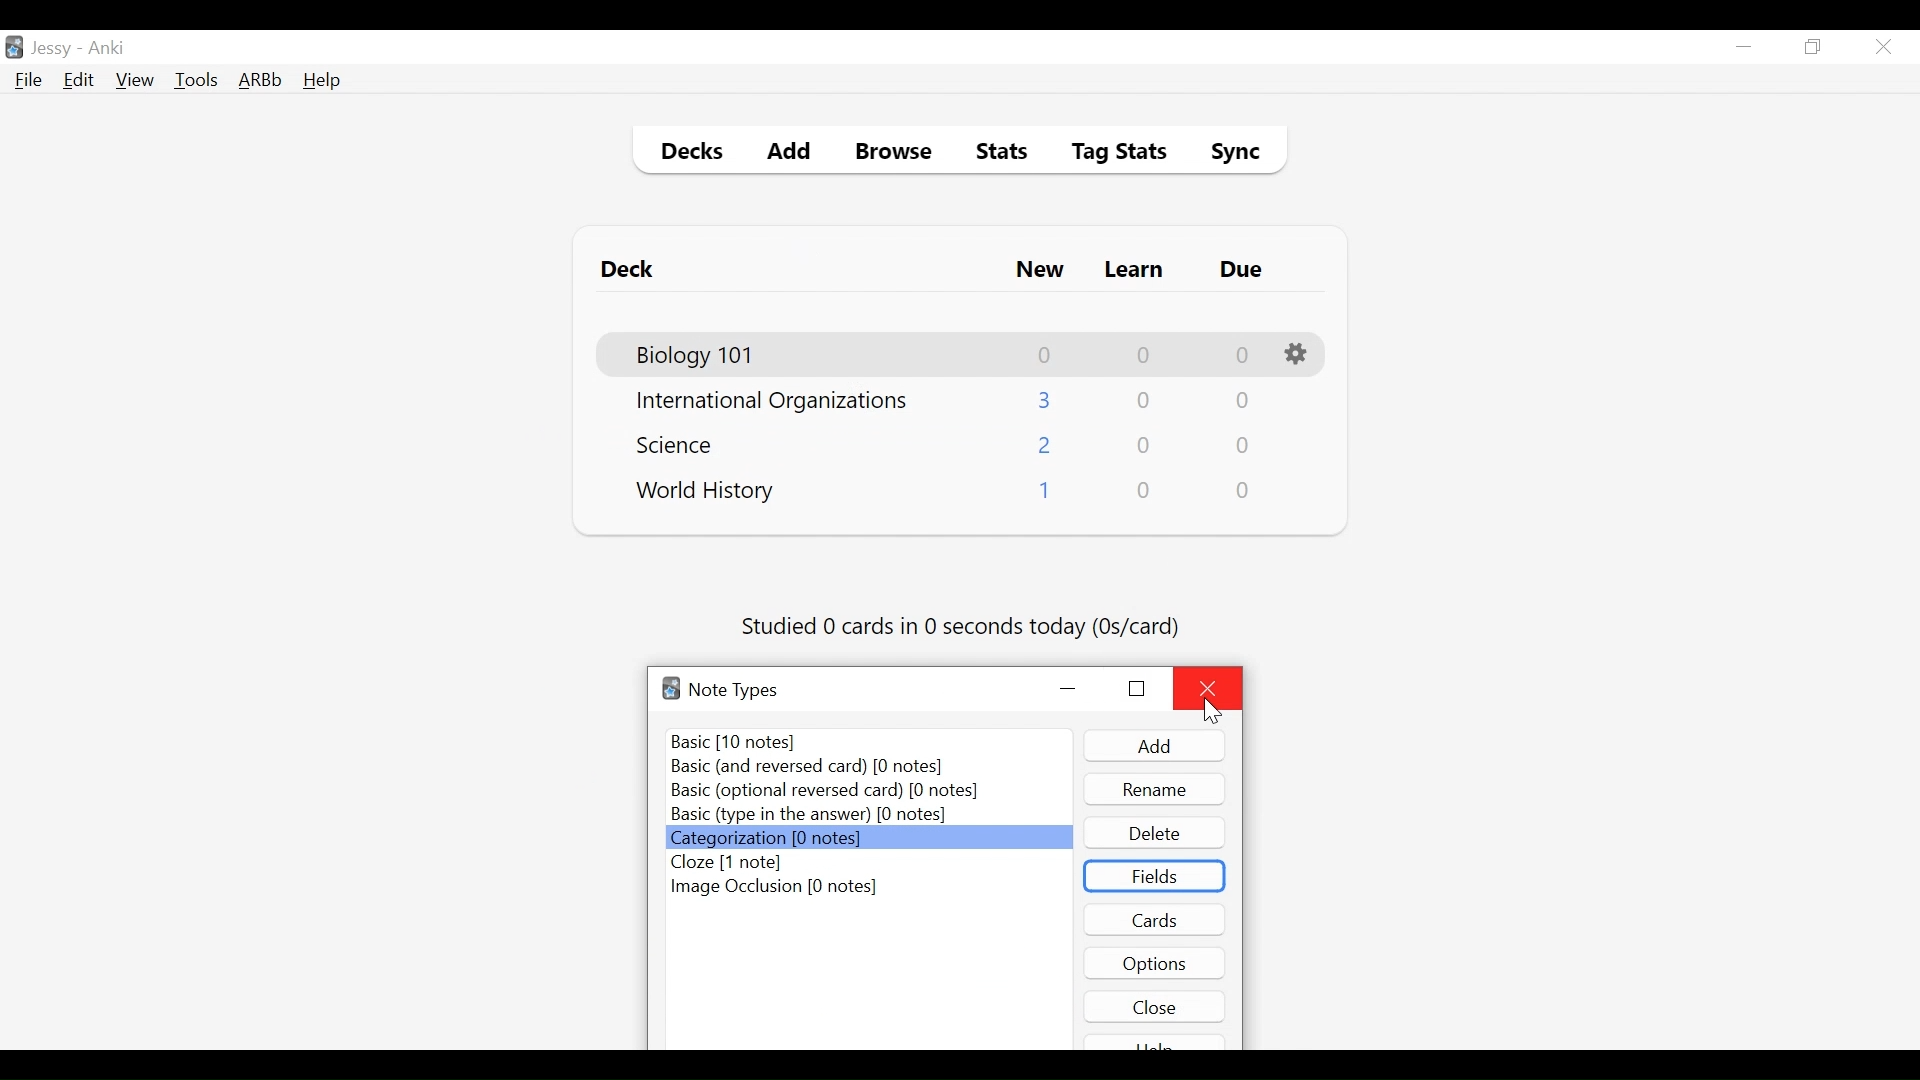 The height and width of the screenshot is (1080, 1920). What do you see at coordinates (897, 154) in the screenshot?
I see `Browse` at bounding box center [897, 154].